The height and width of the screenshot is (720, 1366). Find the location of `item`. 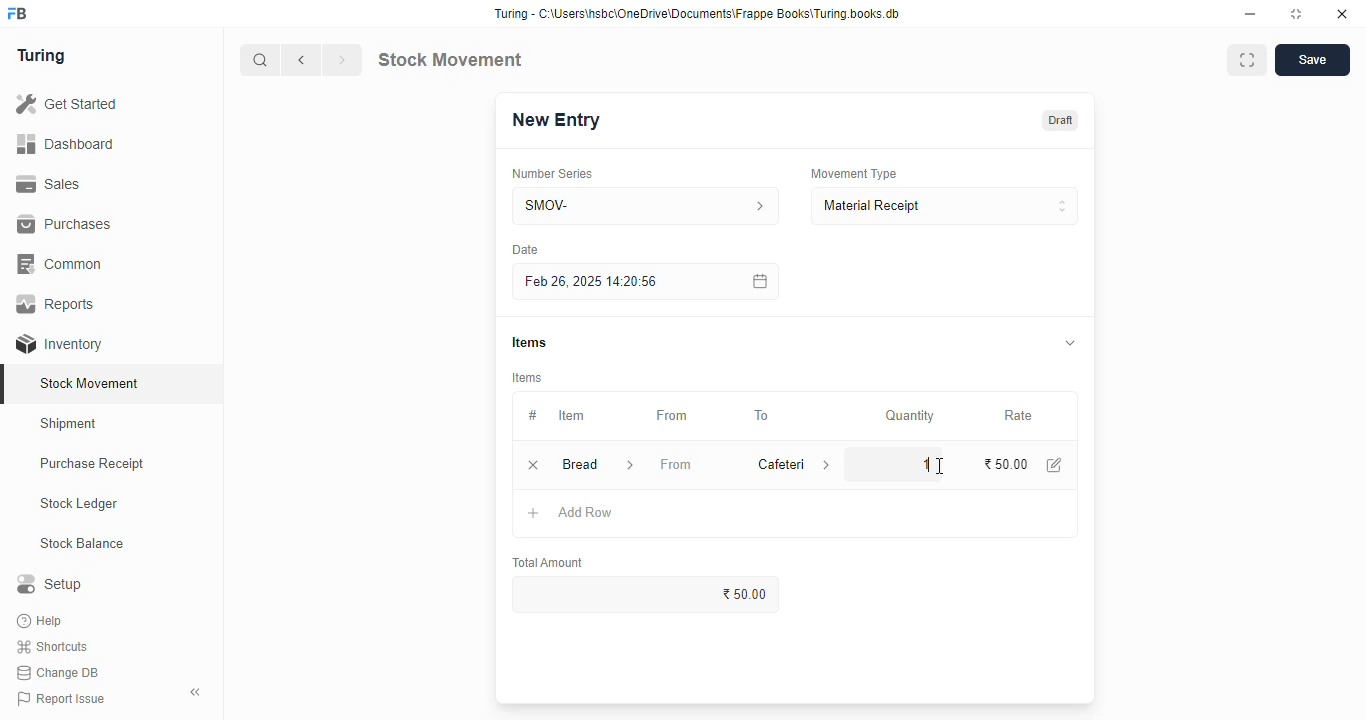

item is located at coordinates (571, 415).